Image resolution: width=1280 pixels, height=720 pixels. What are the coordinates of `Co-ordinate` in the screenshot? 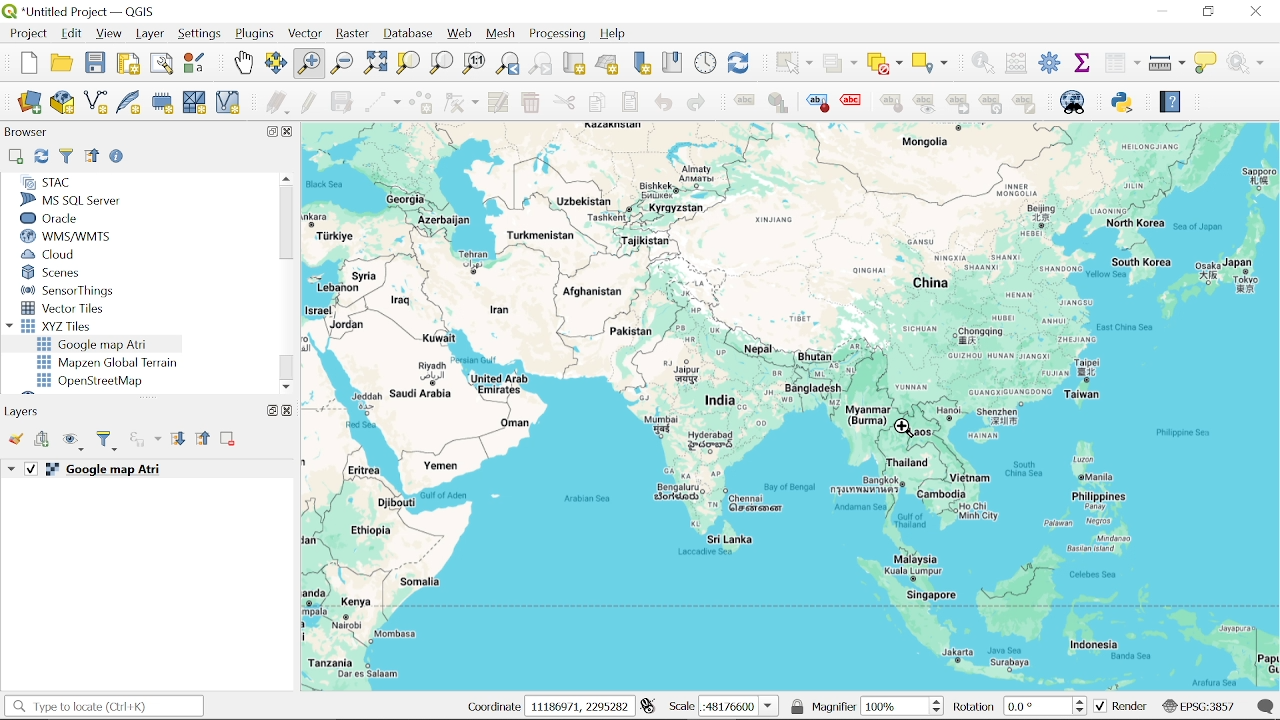 It's located at (579, 706).